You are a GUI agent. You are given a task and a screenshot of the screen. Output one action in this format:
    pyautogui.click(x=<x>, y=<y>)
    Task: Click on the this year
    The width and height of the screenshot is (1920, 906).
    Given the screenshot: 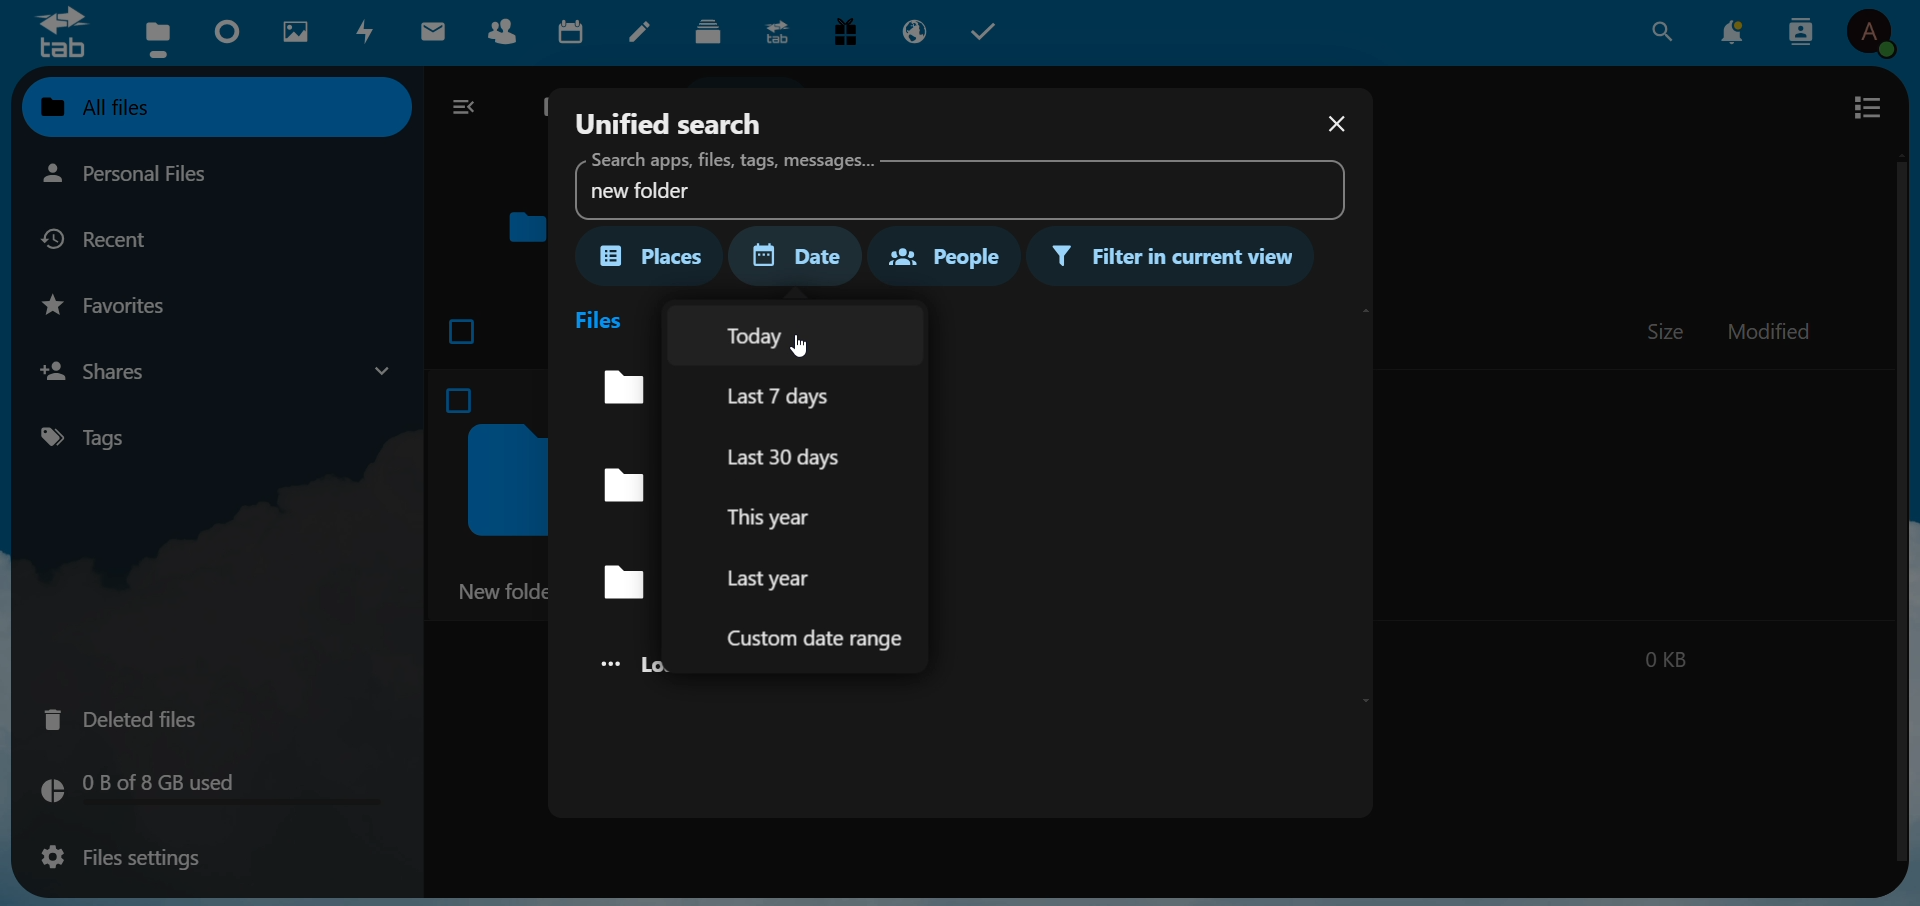 What is the action you would take?
    pyautogui.click(x=778, y=516)
    